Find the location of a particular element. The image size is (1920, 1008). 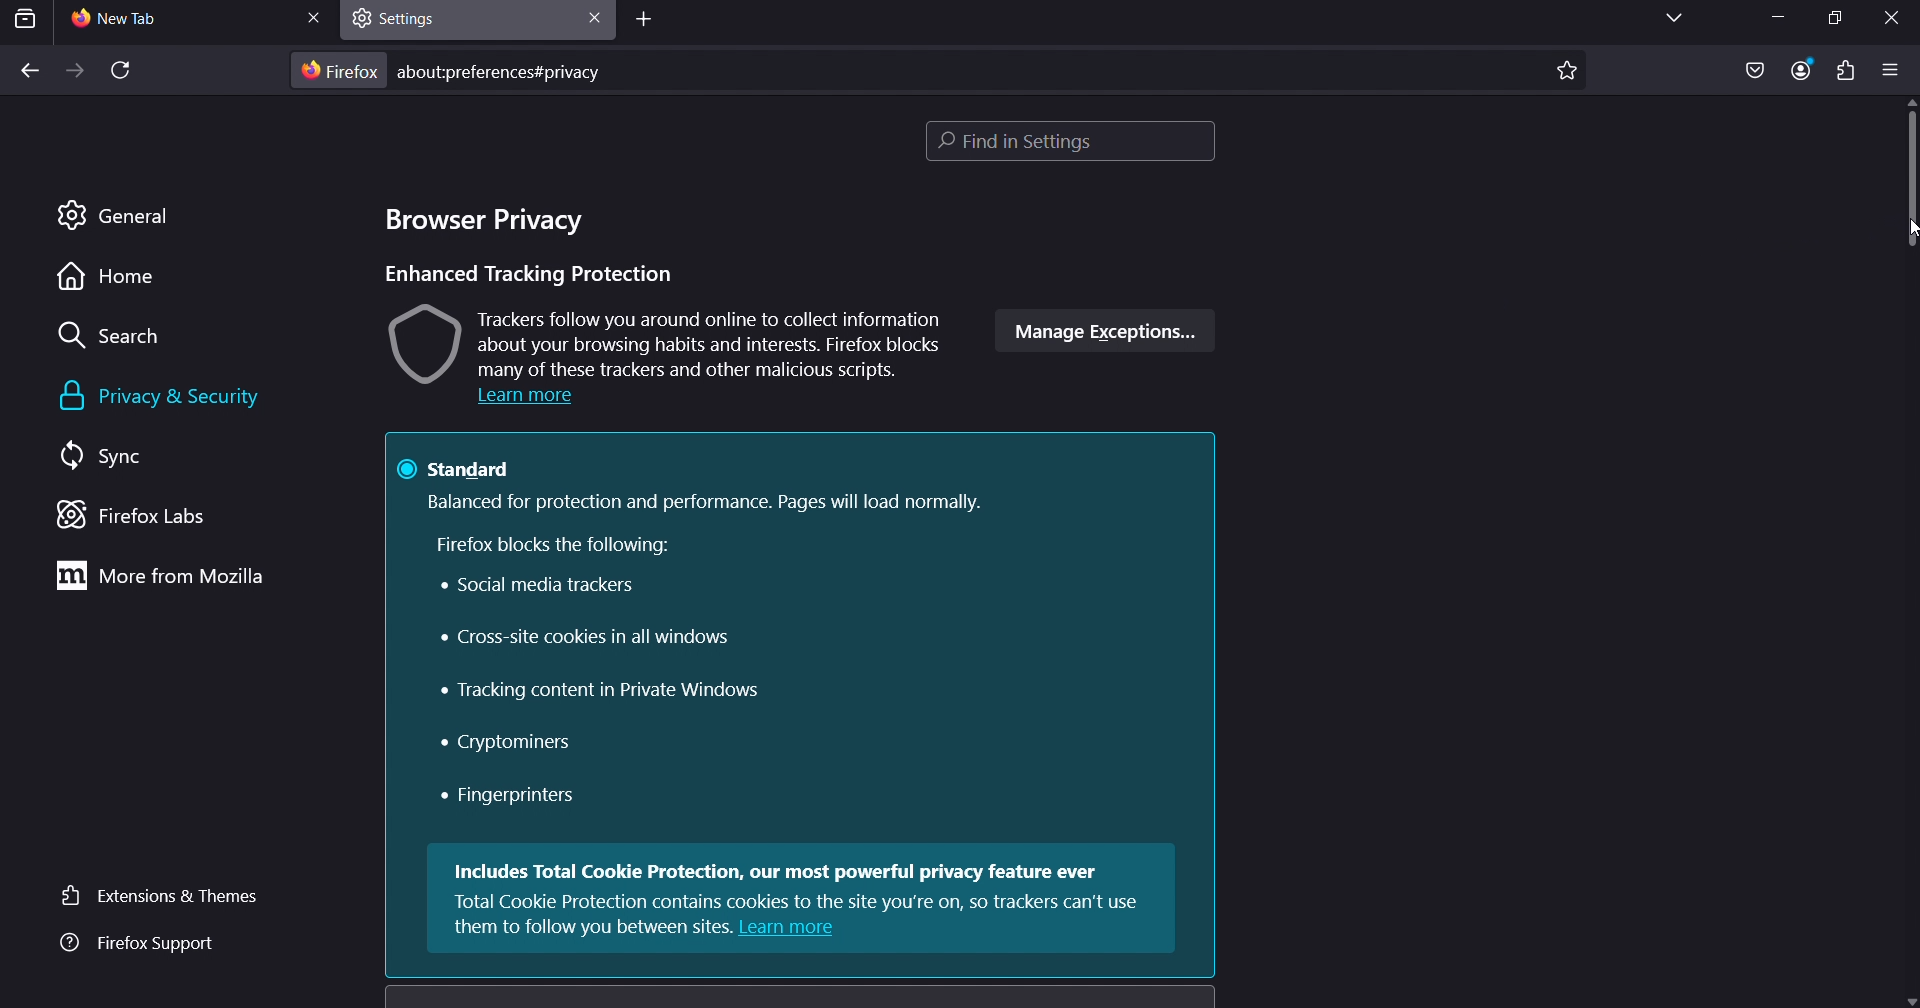

restore down is located at coordinates (1826, 18).